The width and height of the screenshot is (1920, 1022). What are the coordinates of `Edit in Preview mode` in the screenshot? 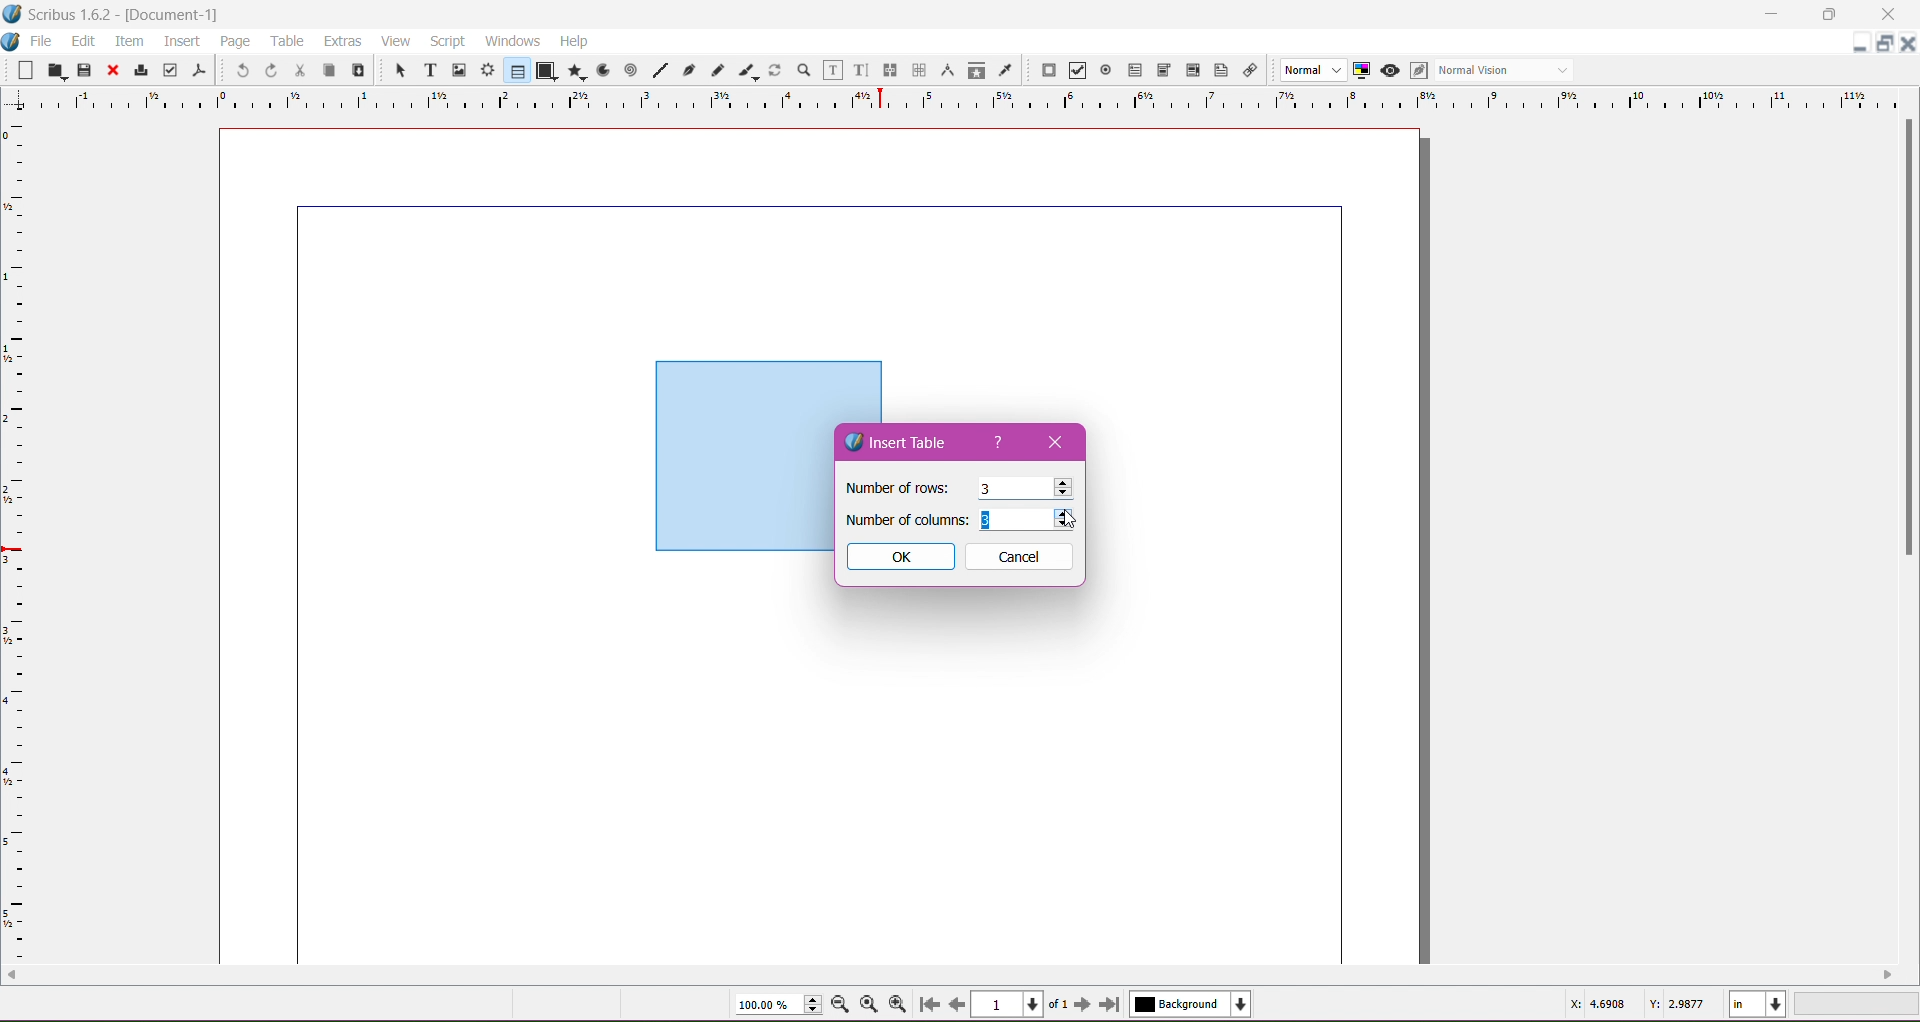 It's located at (1417, 70).